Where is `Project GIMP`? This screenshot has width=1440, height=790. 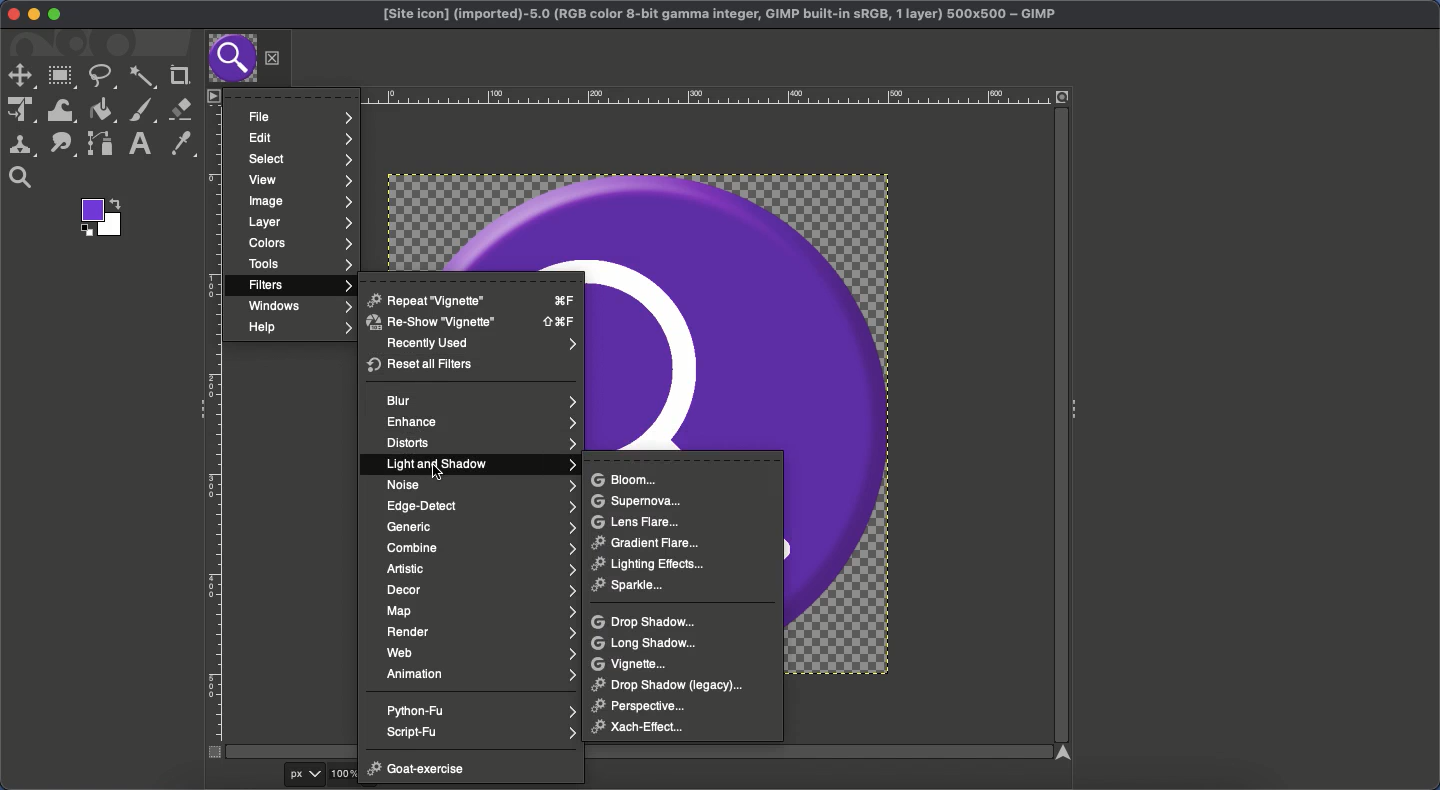 Project GIMP is located at coordinates (720, 15).